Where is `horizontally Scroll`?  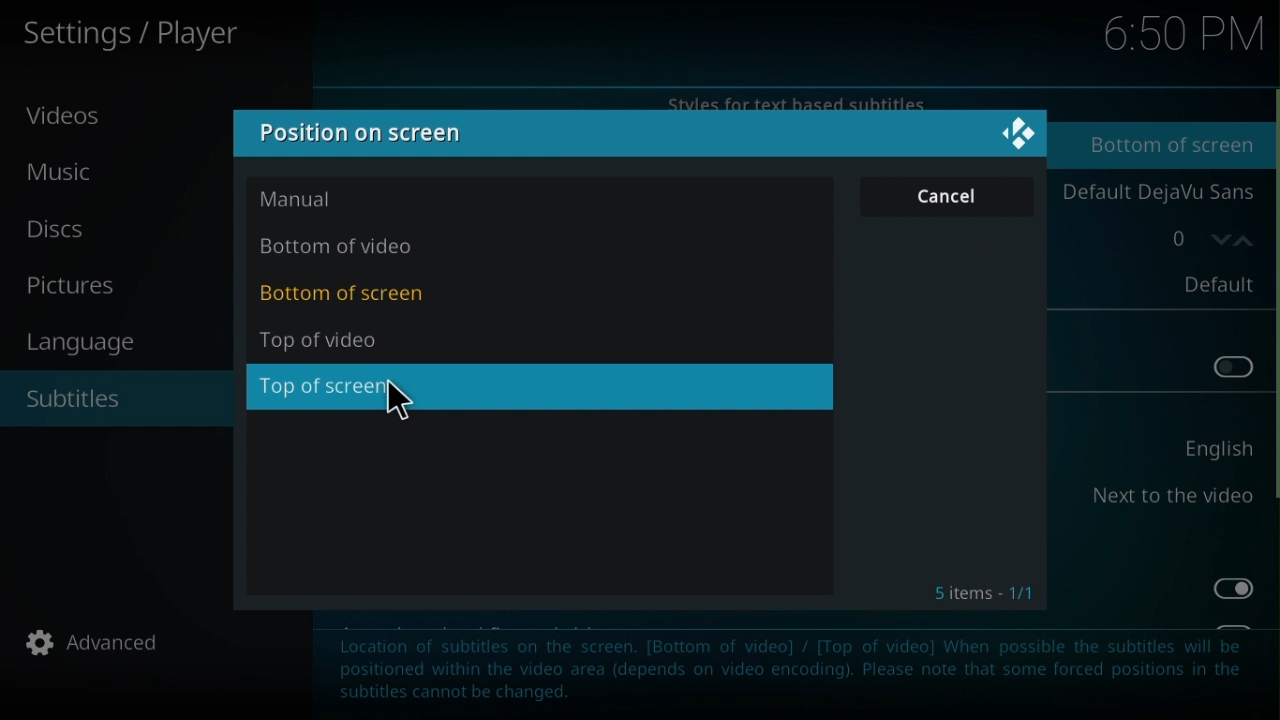 horizontally Scroll is located at coordinates (1272, 313).